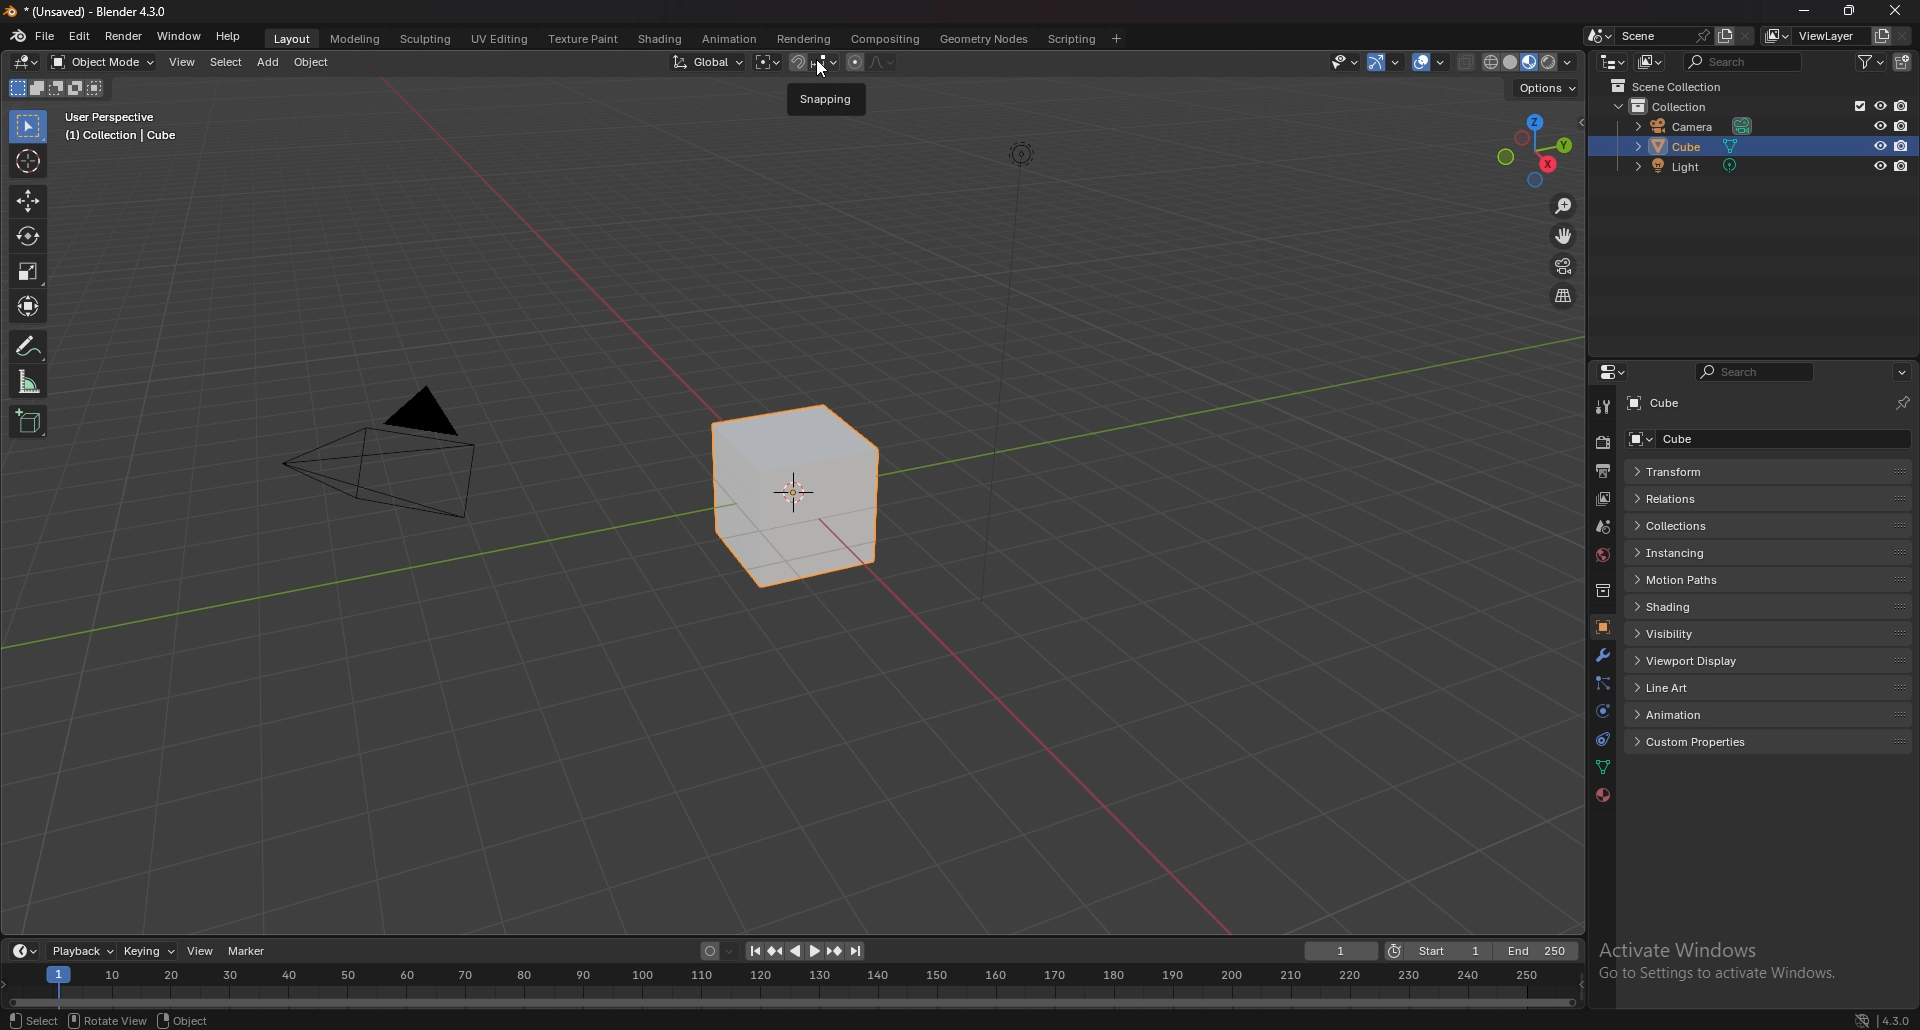 The width and height of the screenshot is (1920, 1030). Describe the element at coordinates (1600, 35) in the screenshot. I see `browse scene` at that location.